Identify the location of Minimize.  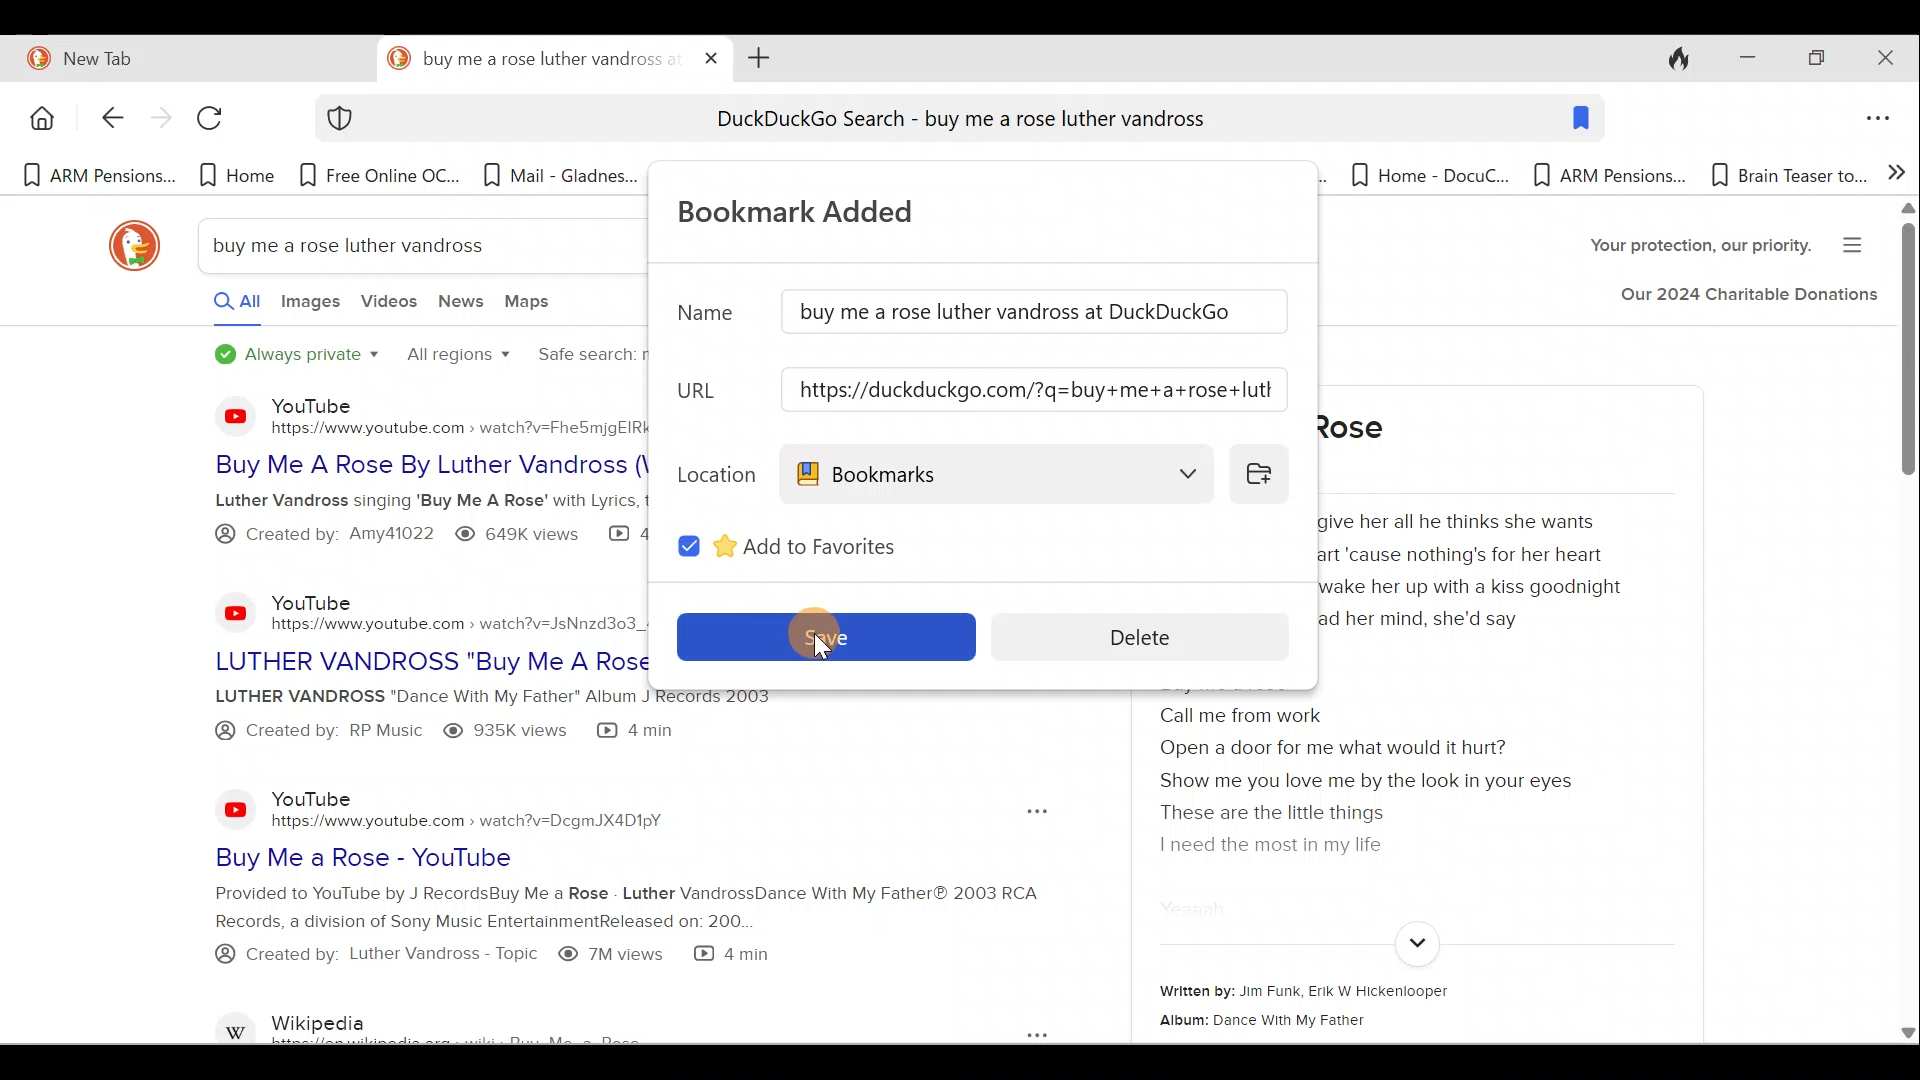
(1741, 59).